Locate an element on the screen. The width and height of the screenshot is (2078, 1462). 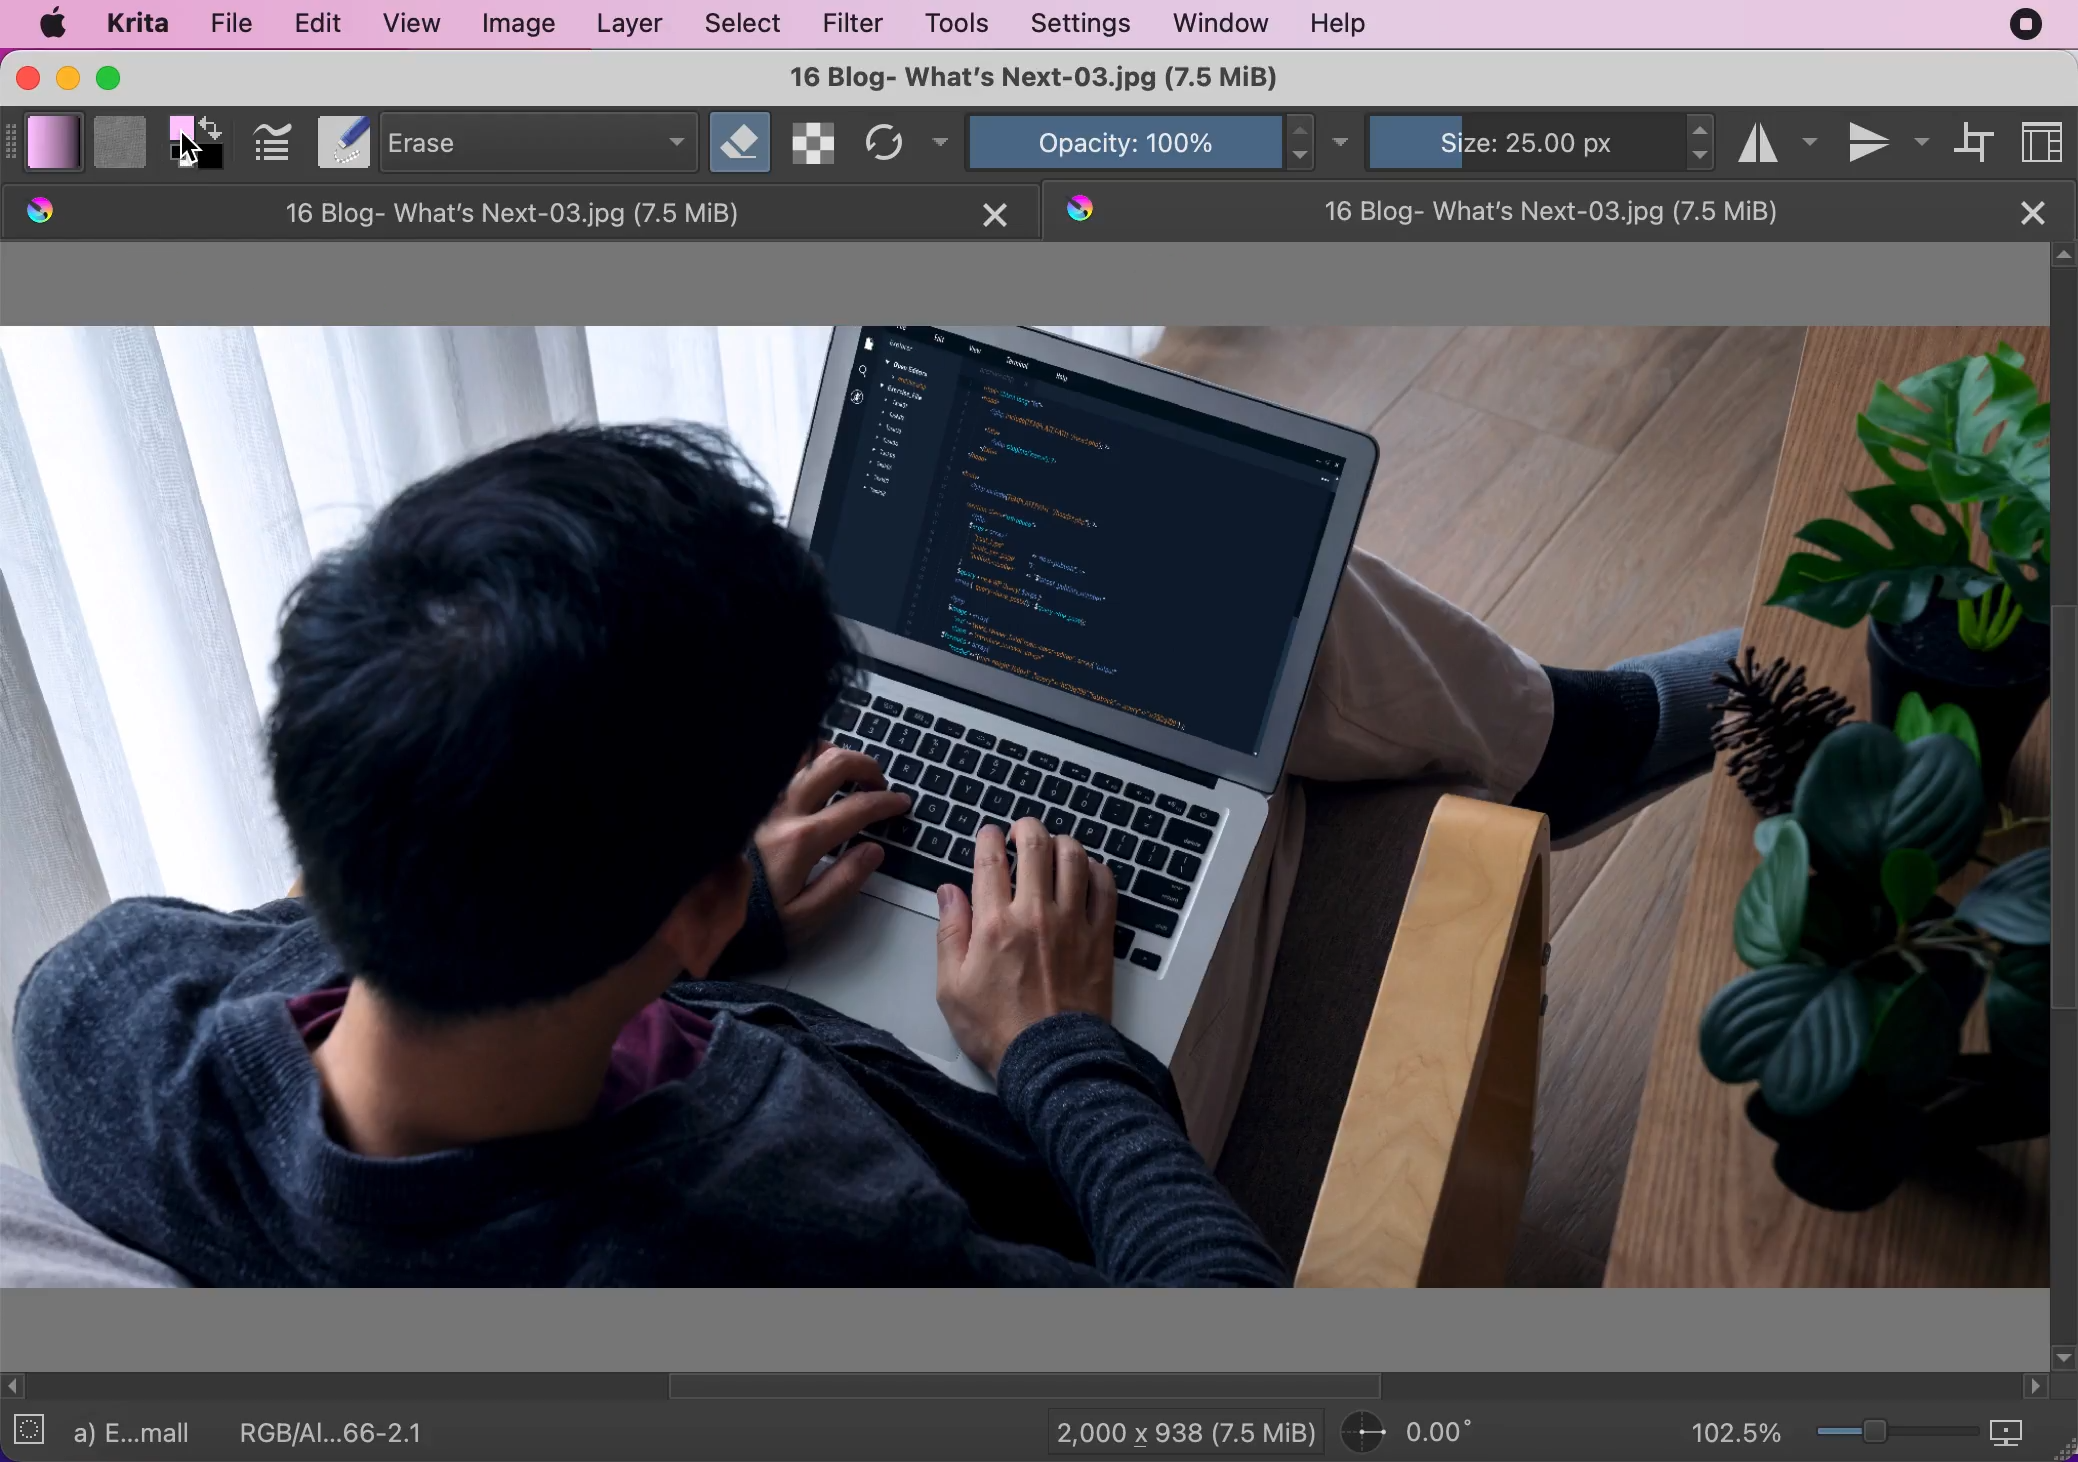
RGB/AI...66-2.1 is located at coordinates (335, 1431).